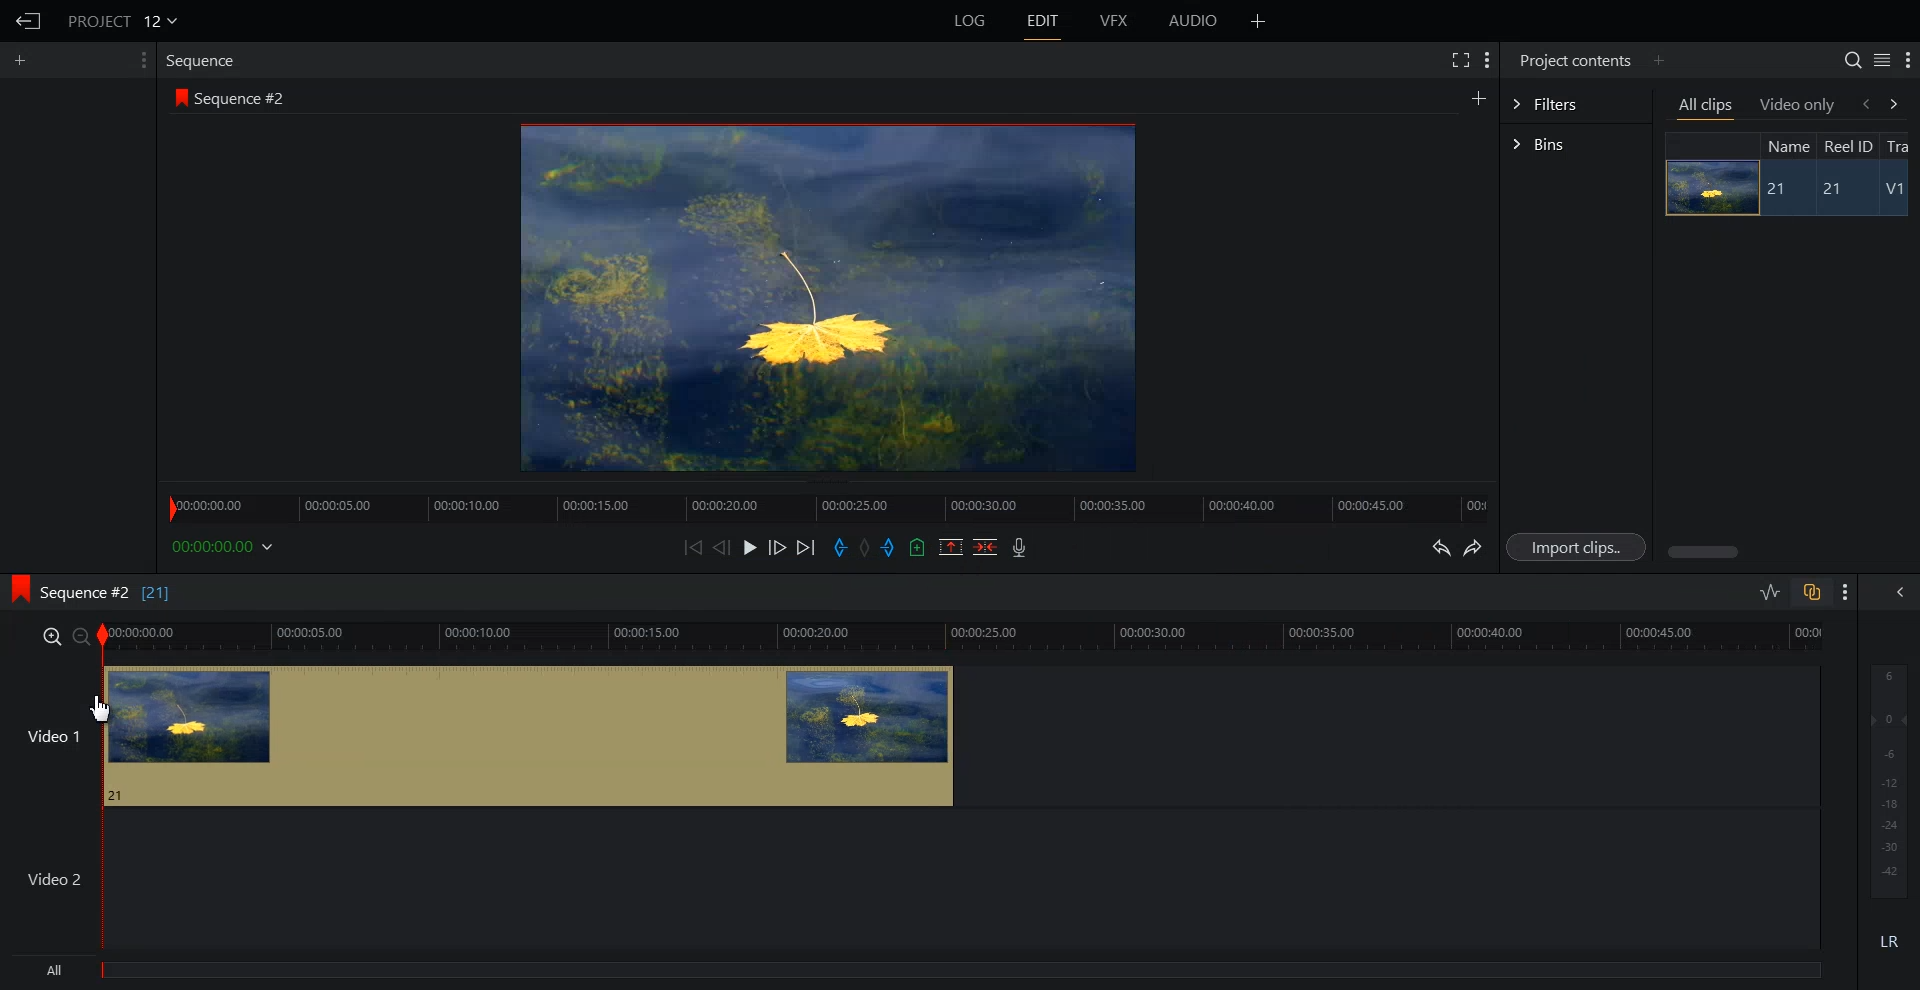 The height and width of the screenshot is (990, 1920). What do you see at coordinates (838, 548) in the screenshot?
I see `Add an in Mark in current position` at bounding box center [838, 548].